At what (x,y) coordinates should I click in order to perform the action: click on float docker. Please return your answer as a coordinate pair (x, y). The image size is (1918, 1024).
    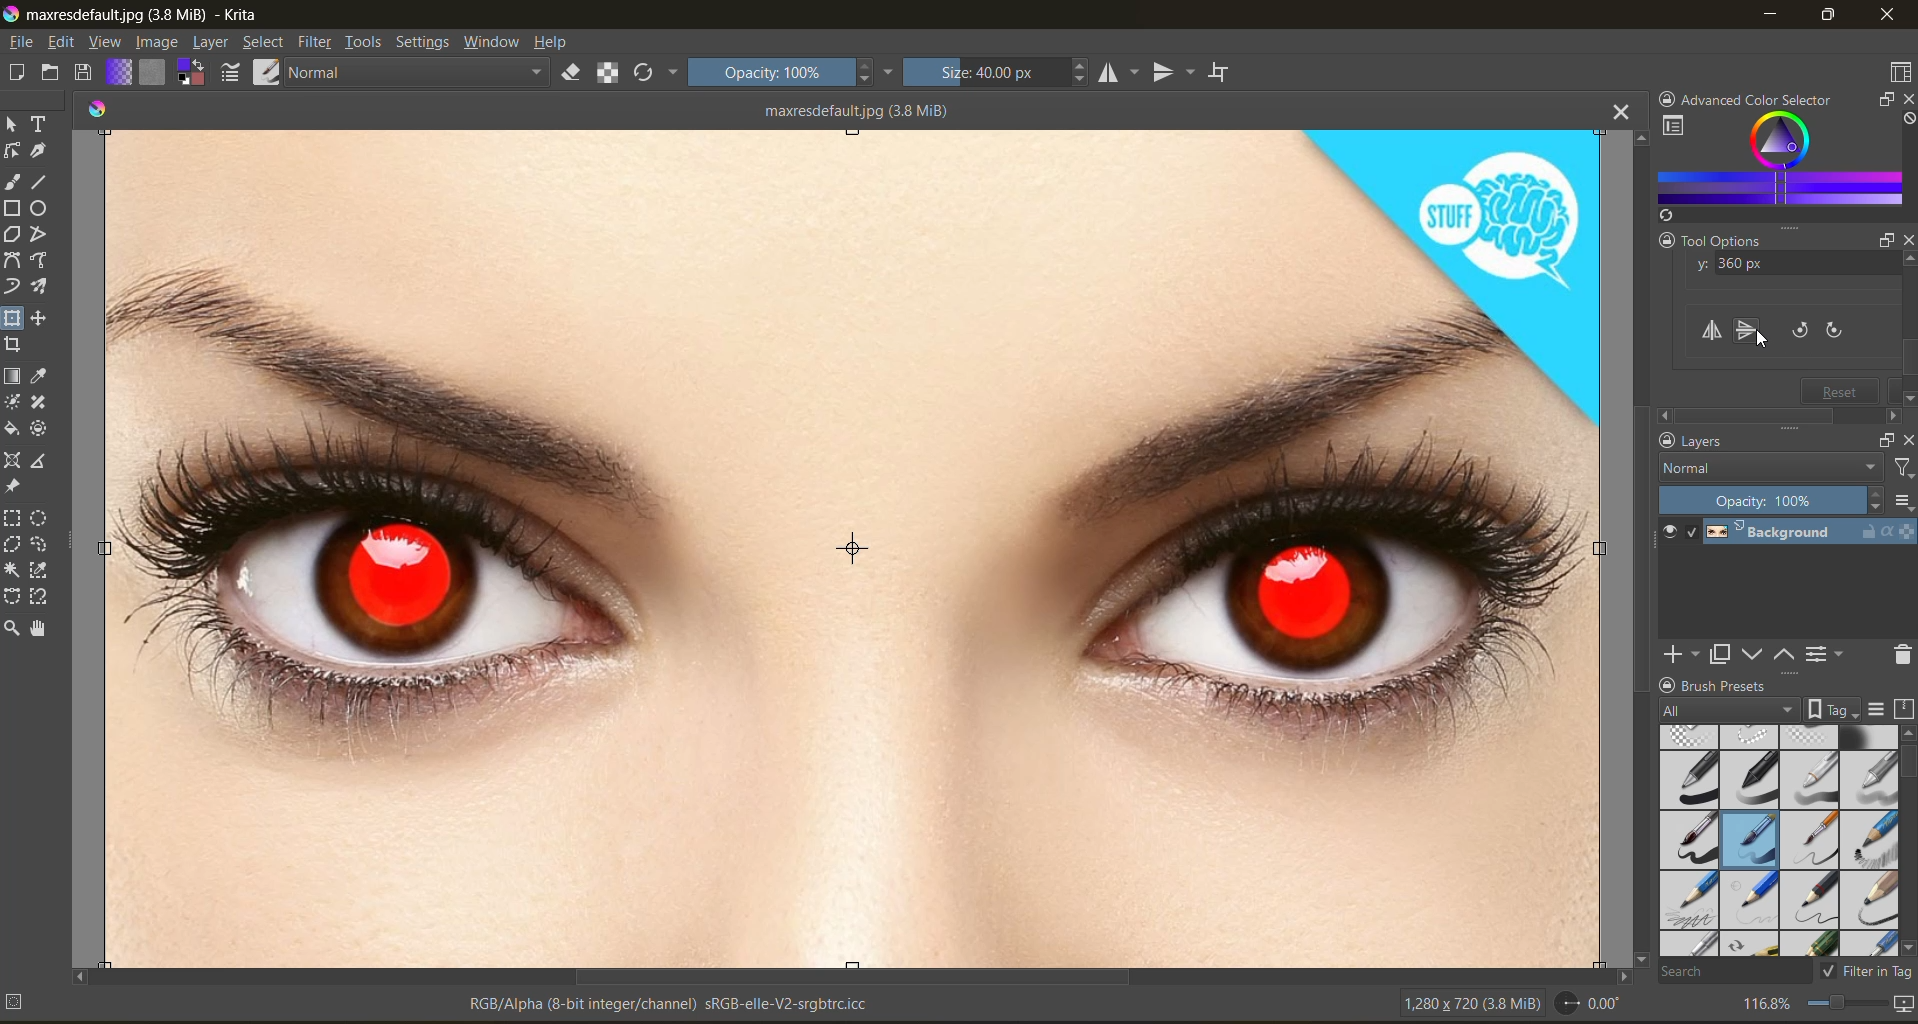
    Looking at the image, I should click on (1880, 101).